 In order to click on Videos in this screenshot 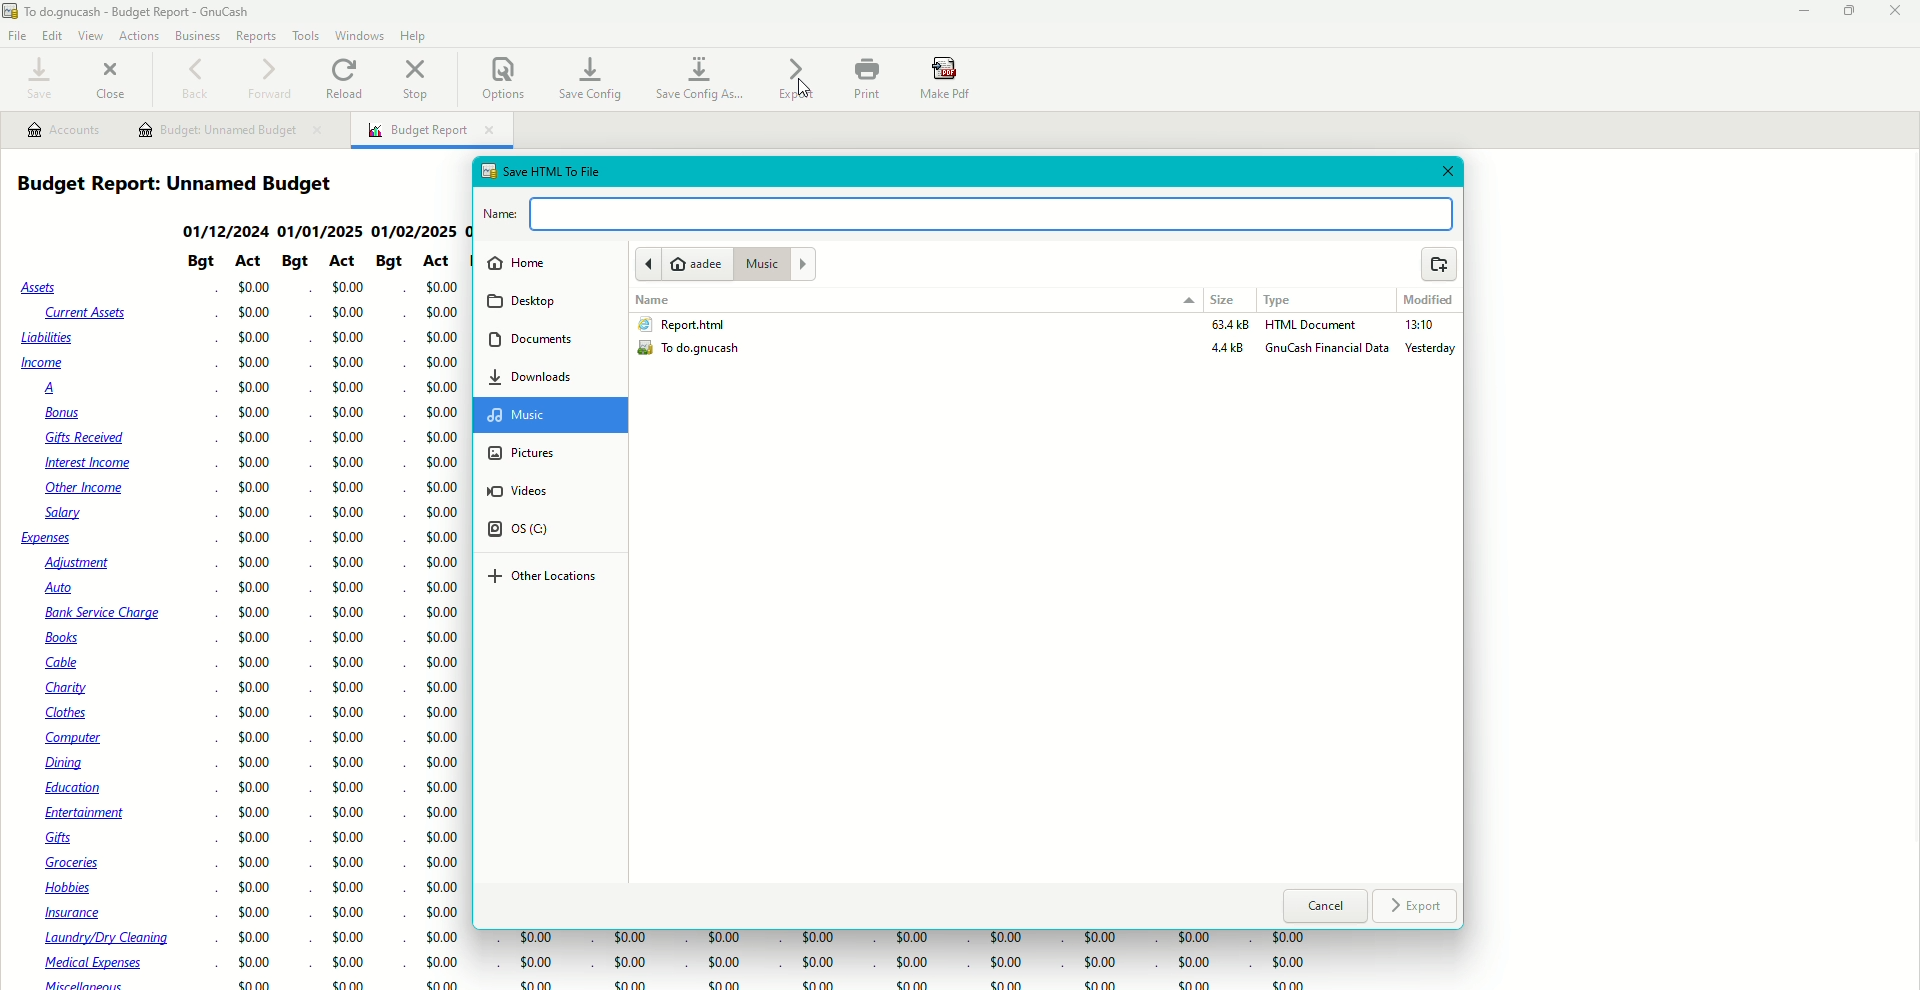, I will do `click(530, 491)`.